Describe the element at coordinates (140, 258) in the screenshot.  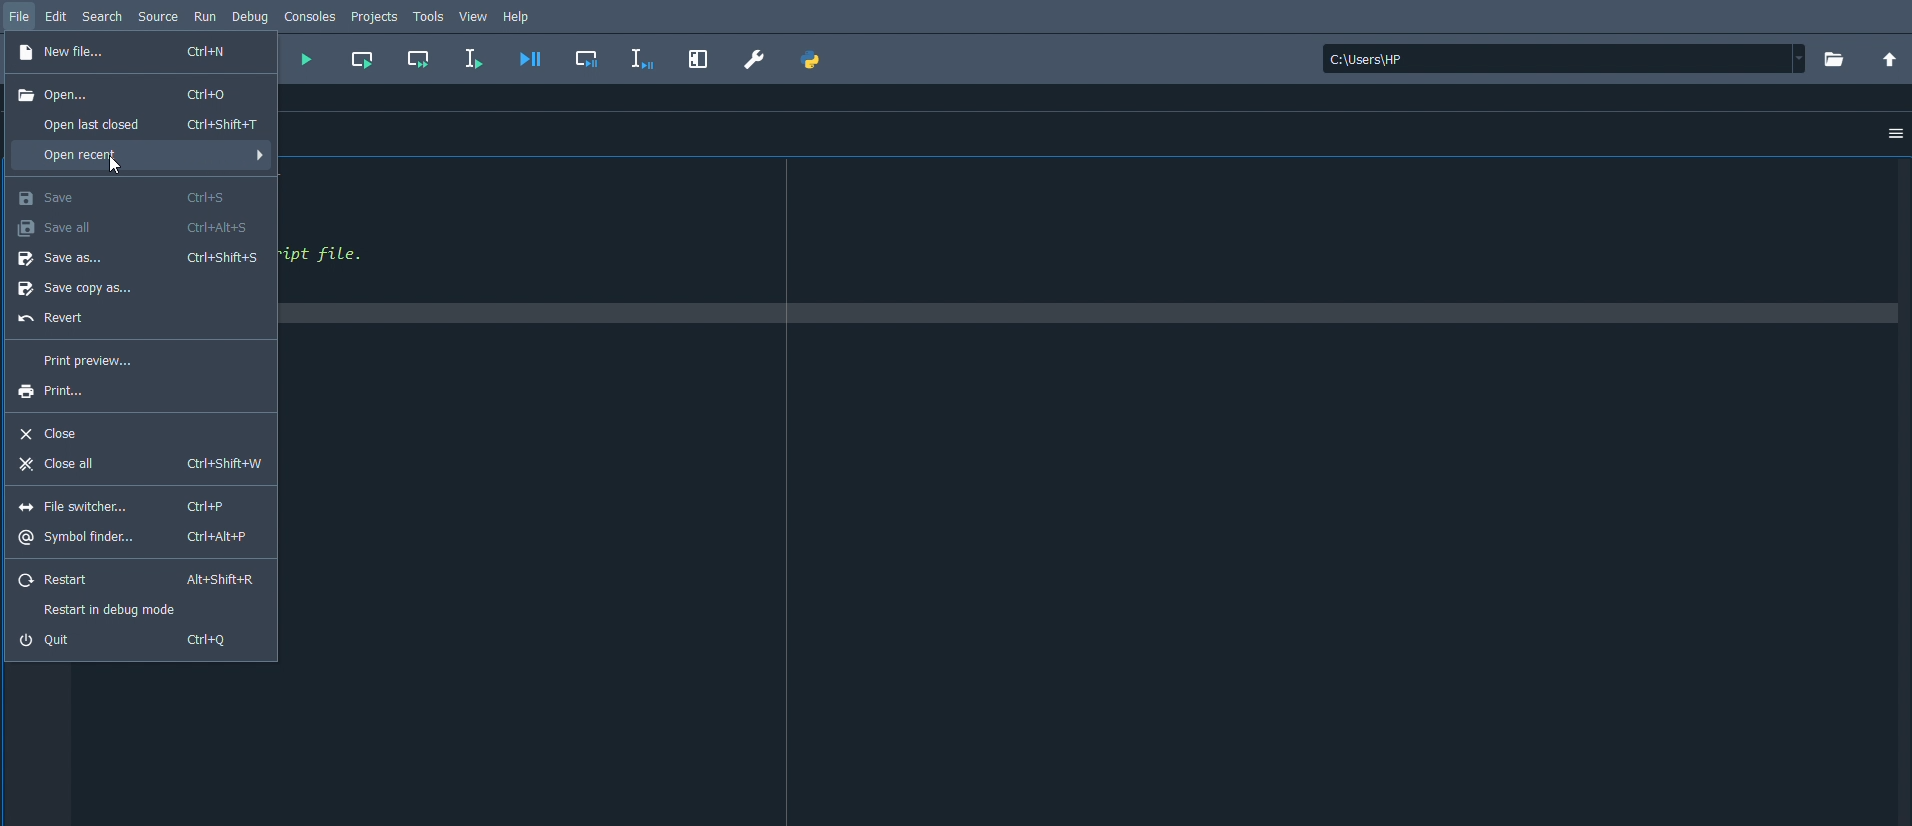
I see `Save as` at that location.